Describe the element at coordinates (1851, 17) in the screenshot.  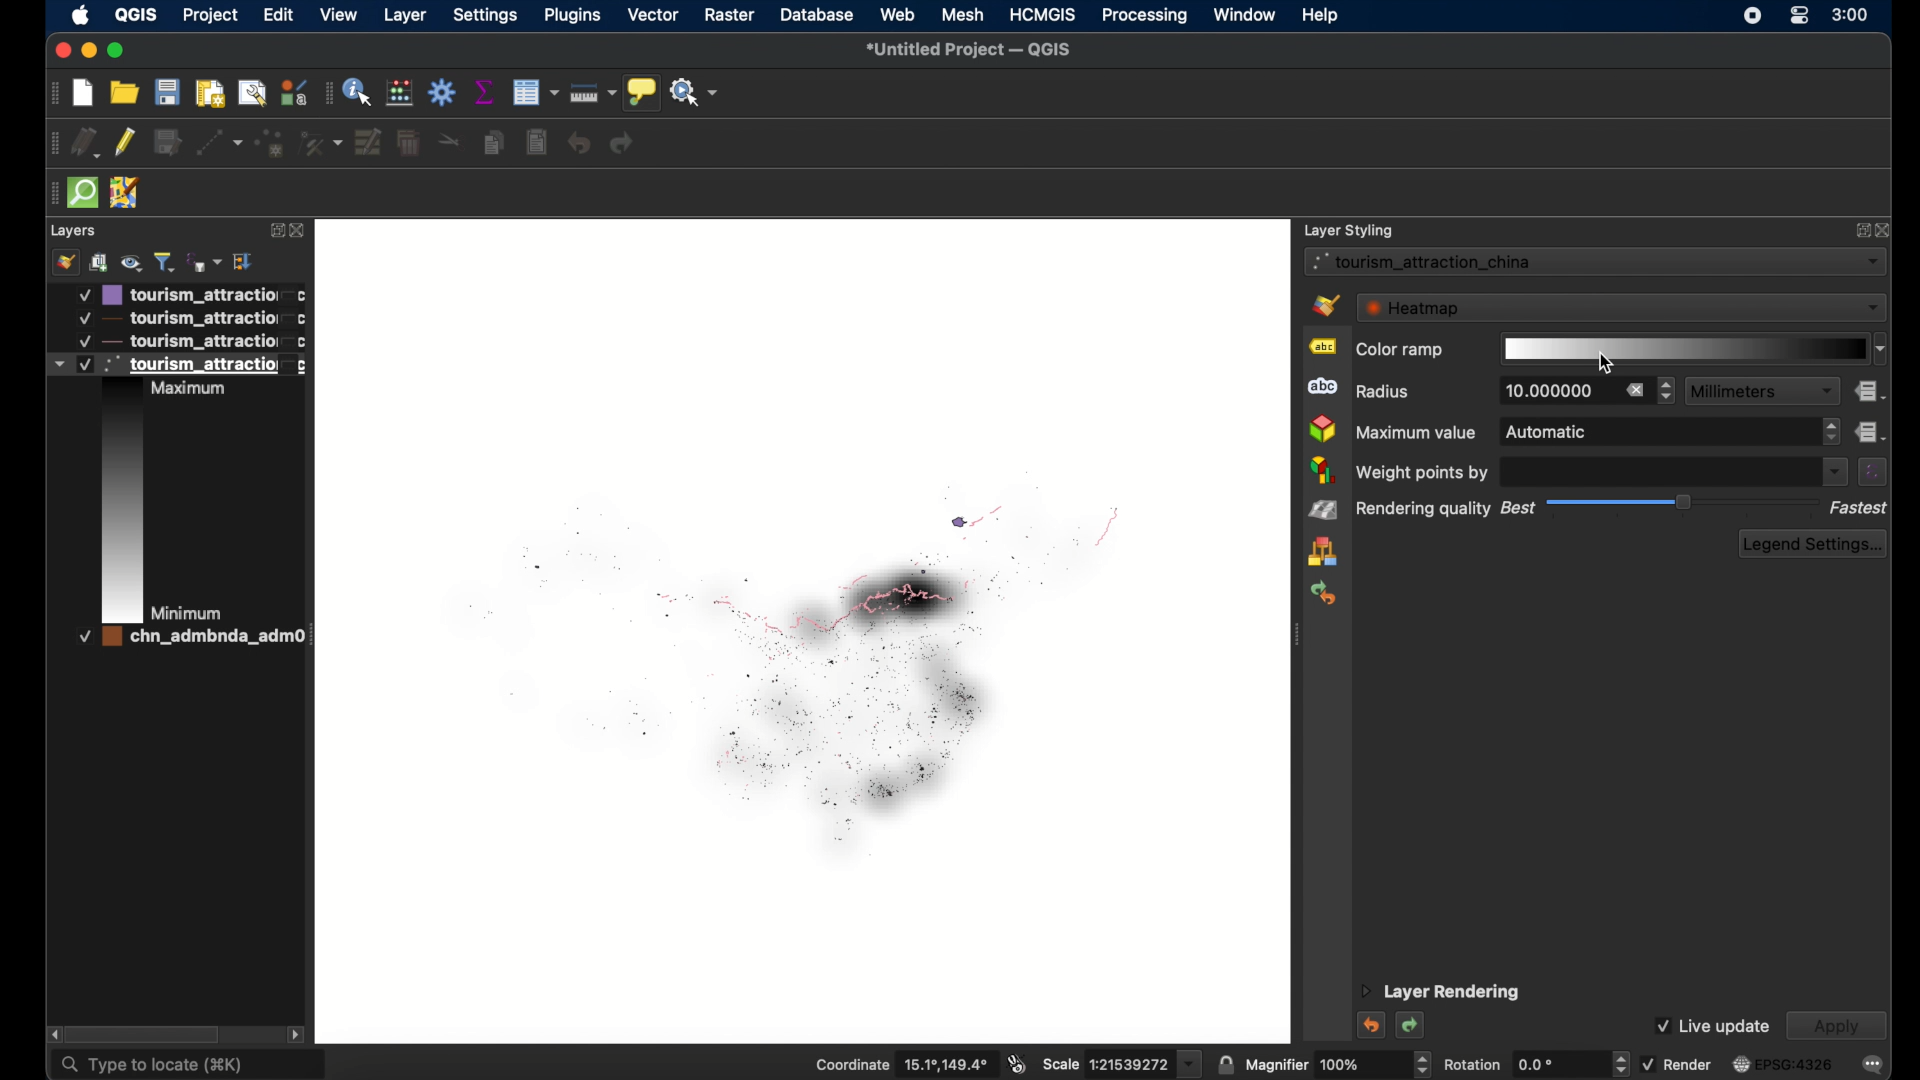
I see `time` at that location.